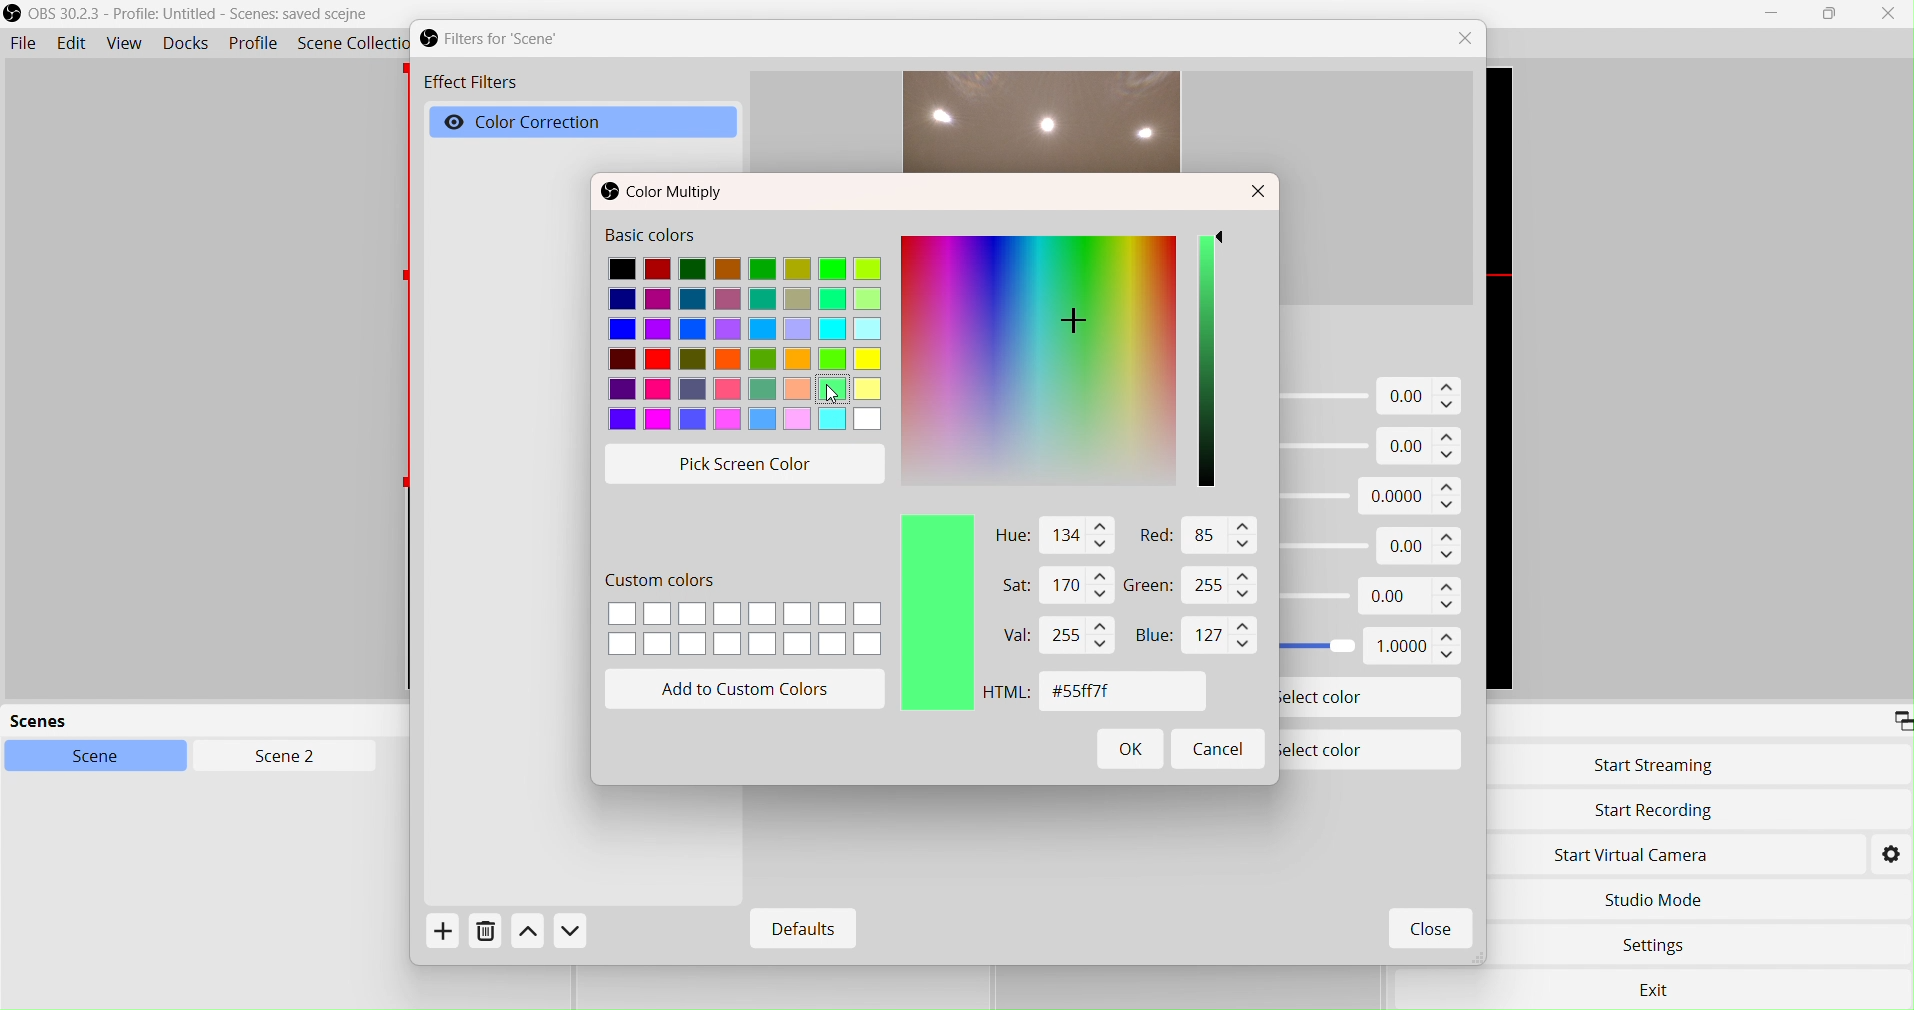  What do you see at coordinates (1190, 637) in the screenshot?
I see `Blue: 127 ` at bounding box center [1190, 637].